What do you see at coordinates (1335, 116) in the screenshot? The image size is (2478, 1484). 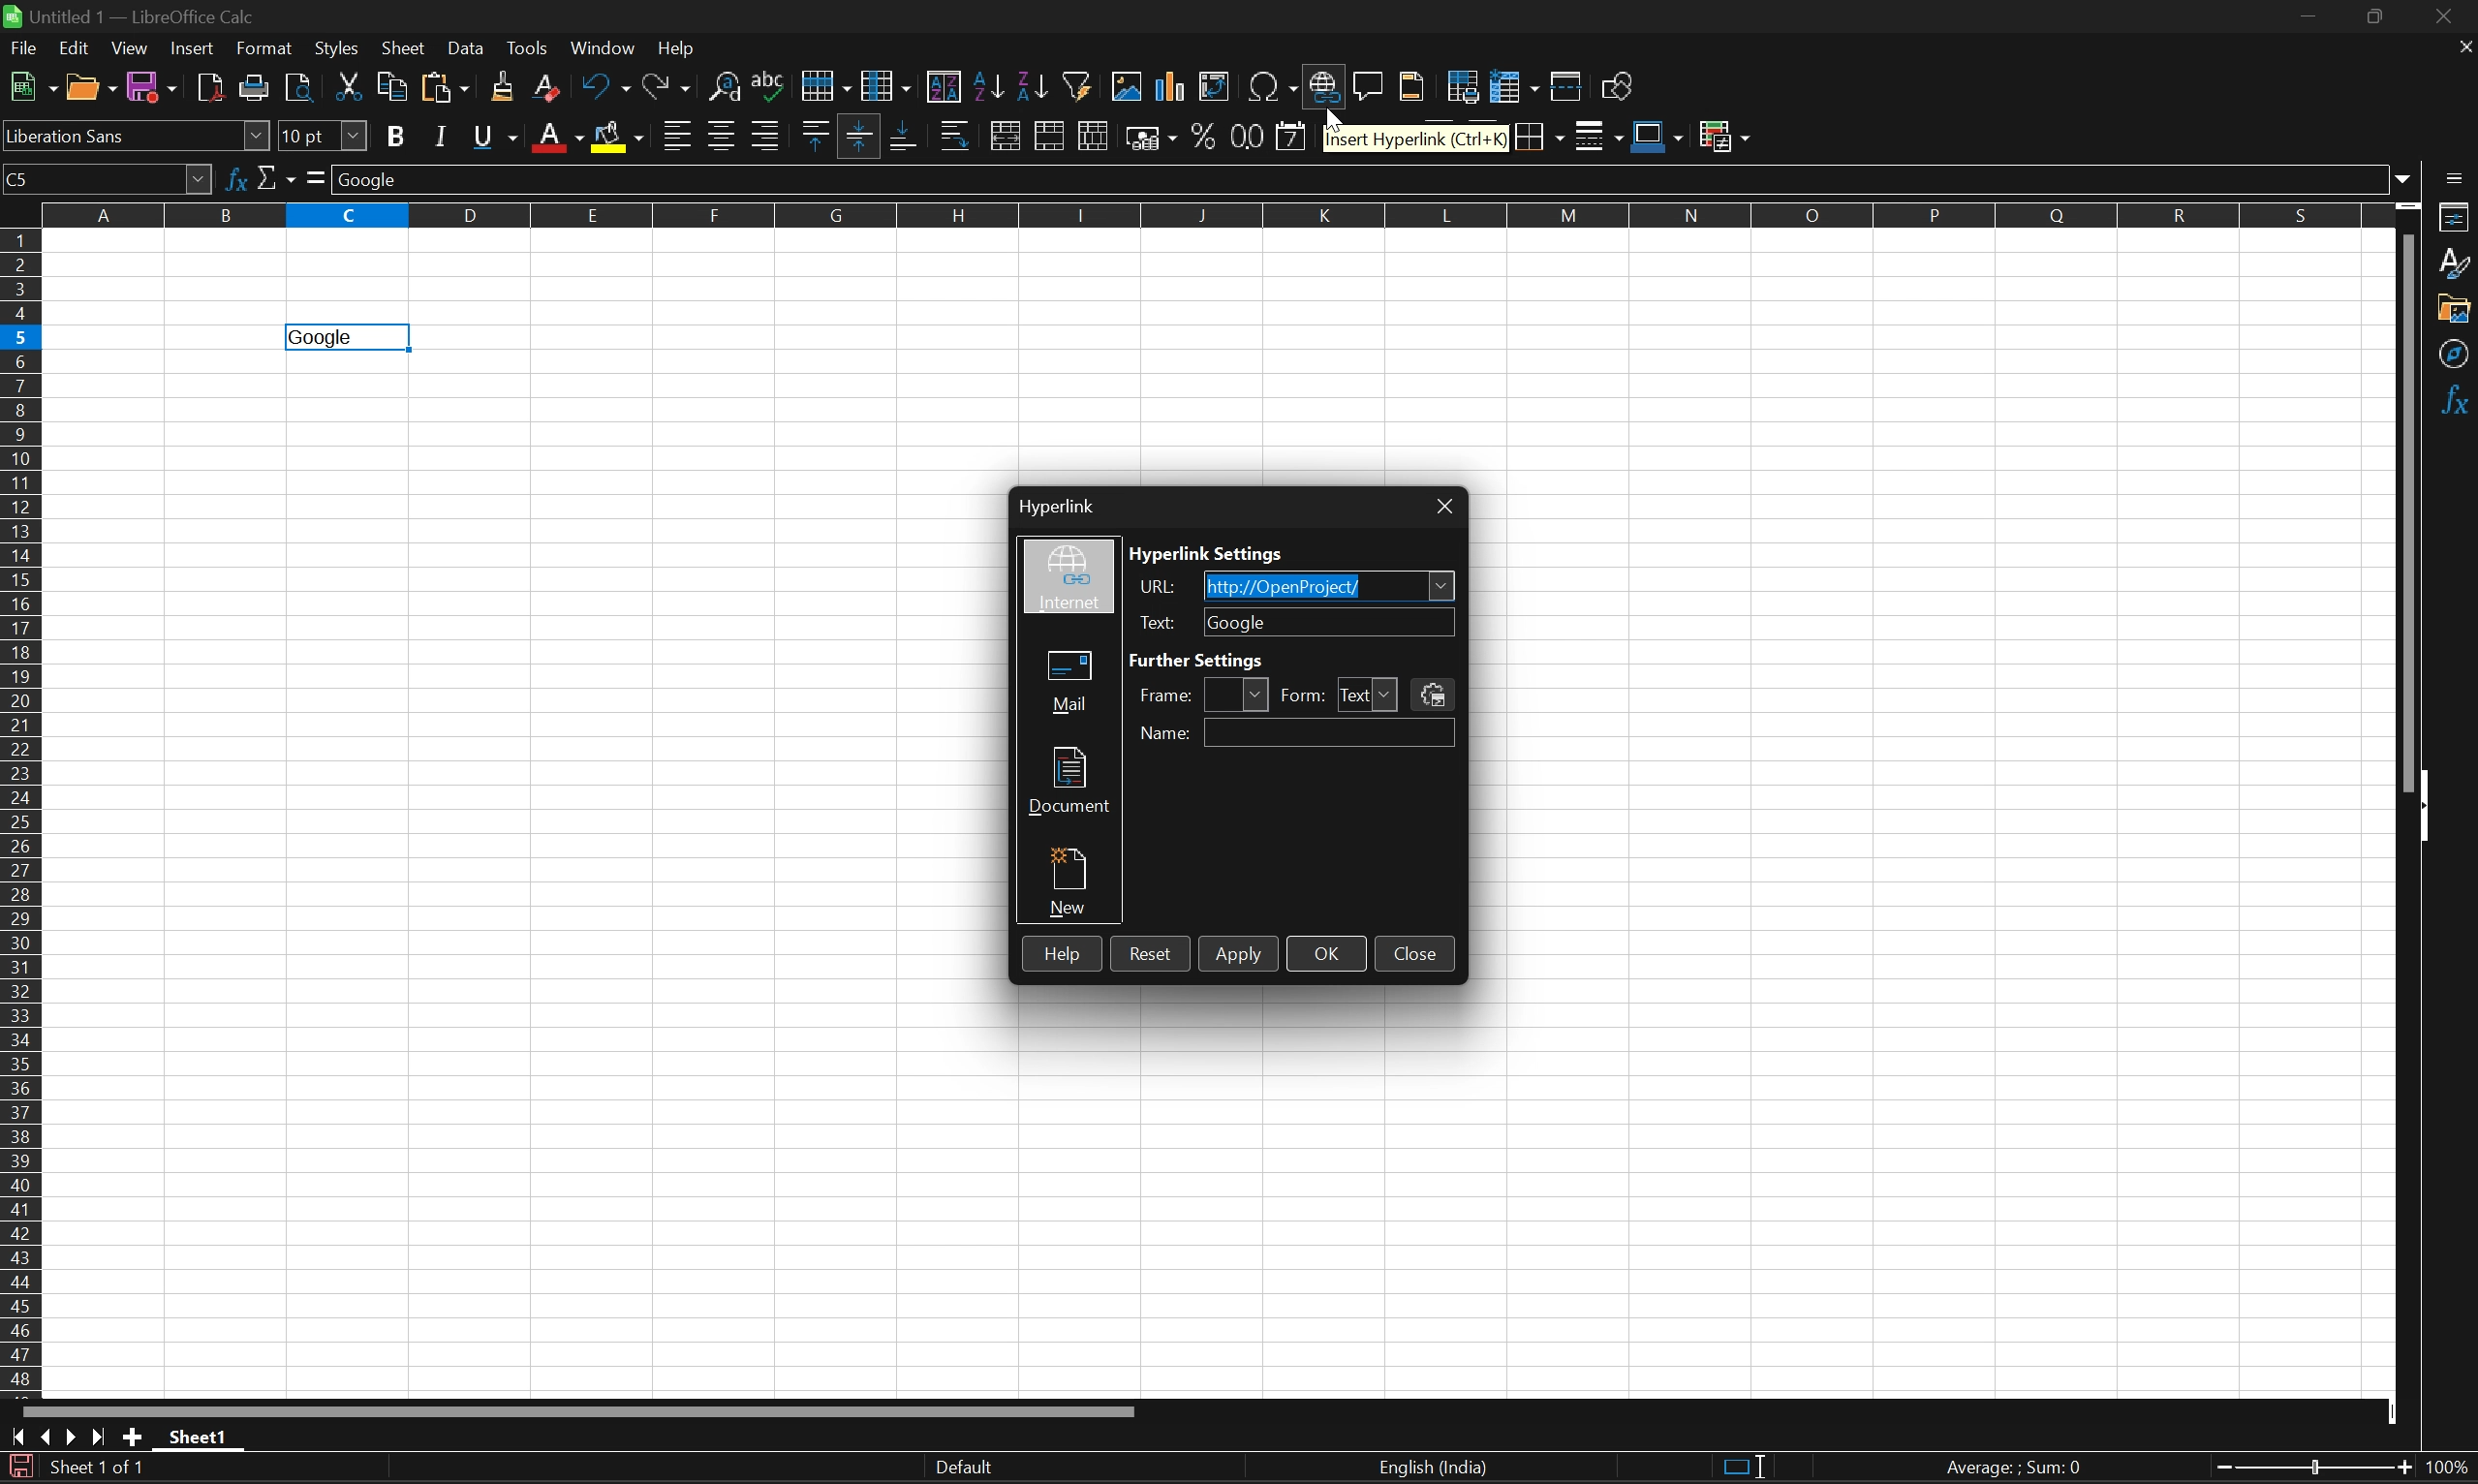 I see `Cursor` at bounding box center [1335, 116].